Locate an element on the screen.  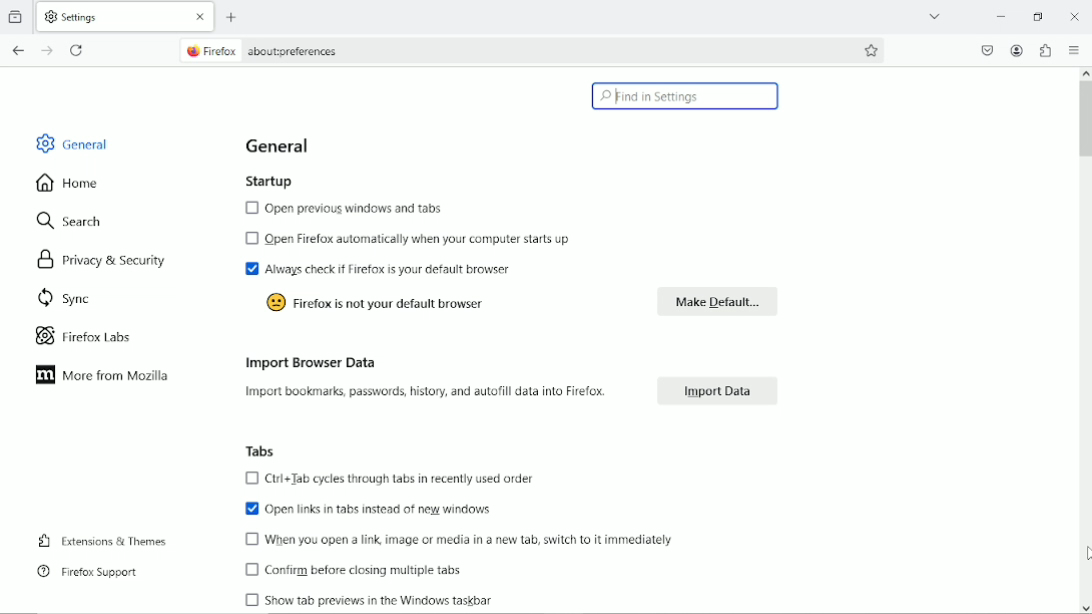
Extensions & Themes is located at coordinates (100, 539).